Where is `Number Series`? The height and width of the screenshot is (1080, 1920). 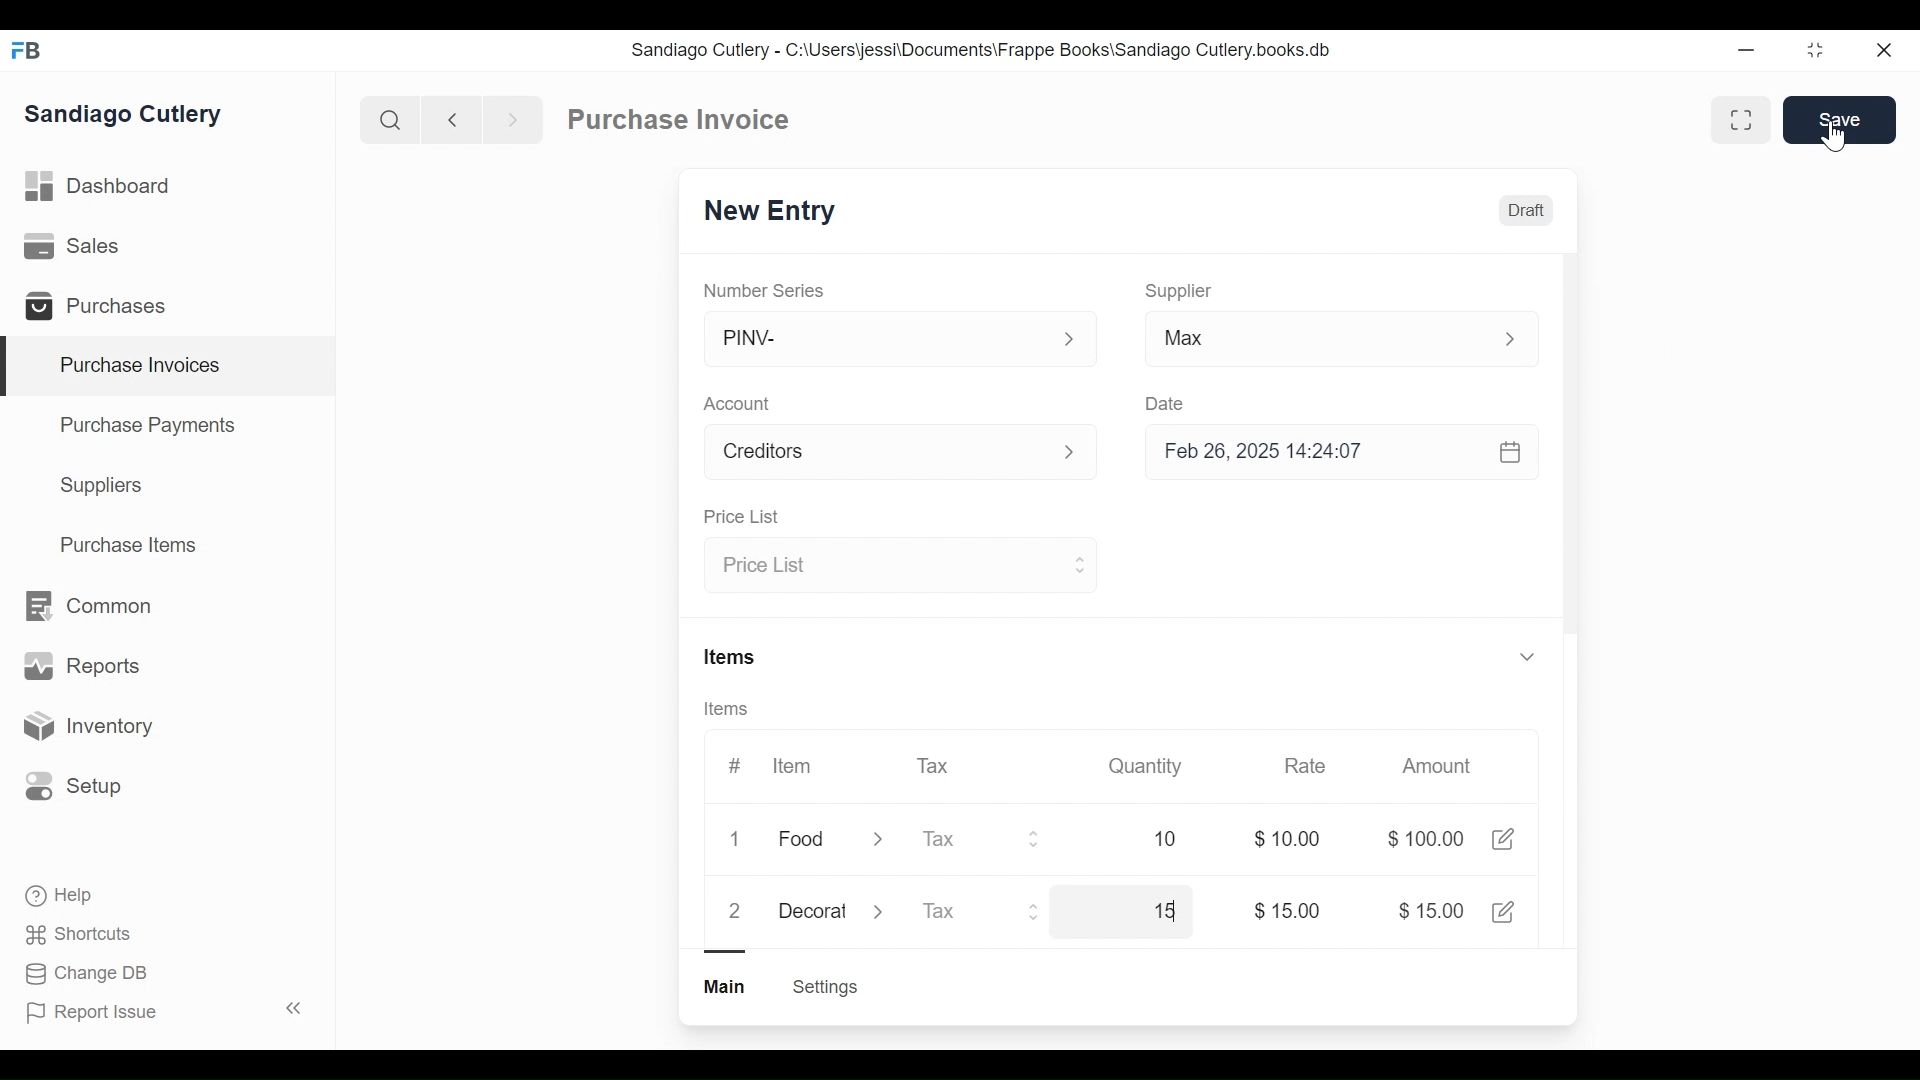
Number Series is located at coordinates (766, 290).